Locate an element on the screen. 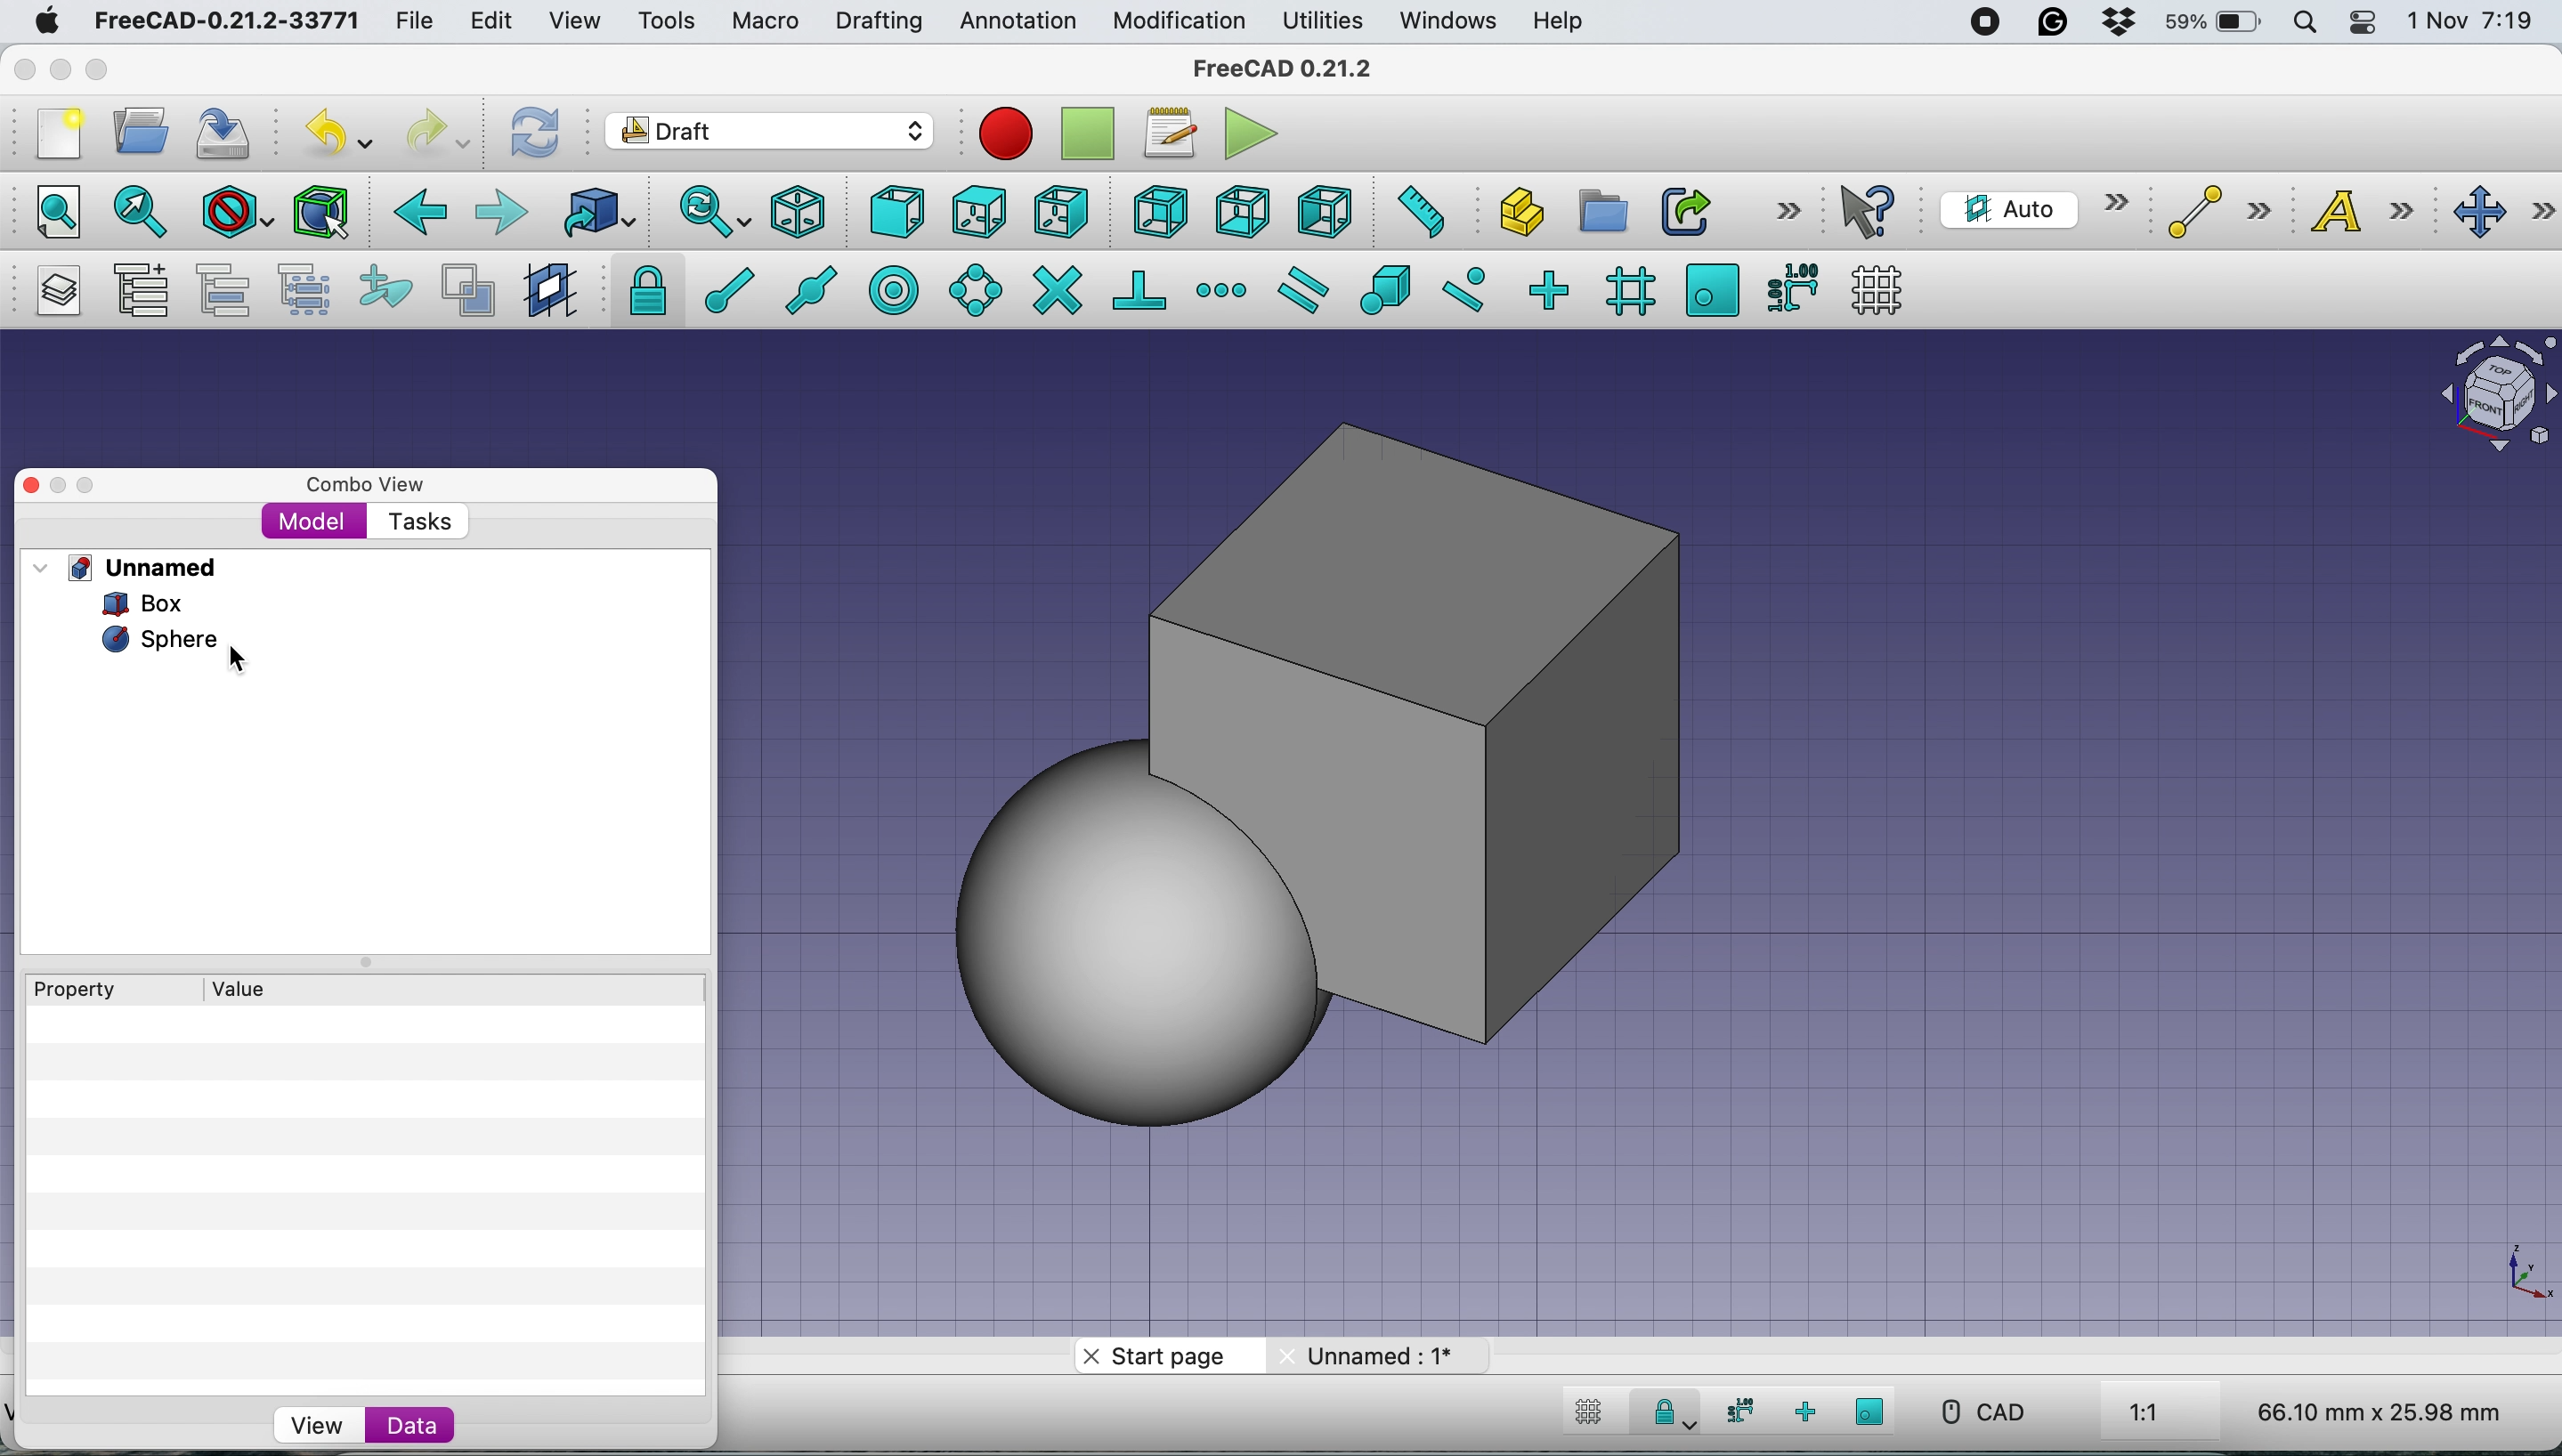  add a new named group is located at coordinates (140, 294).